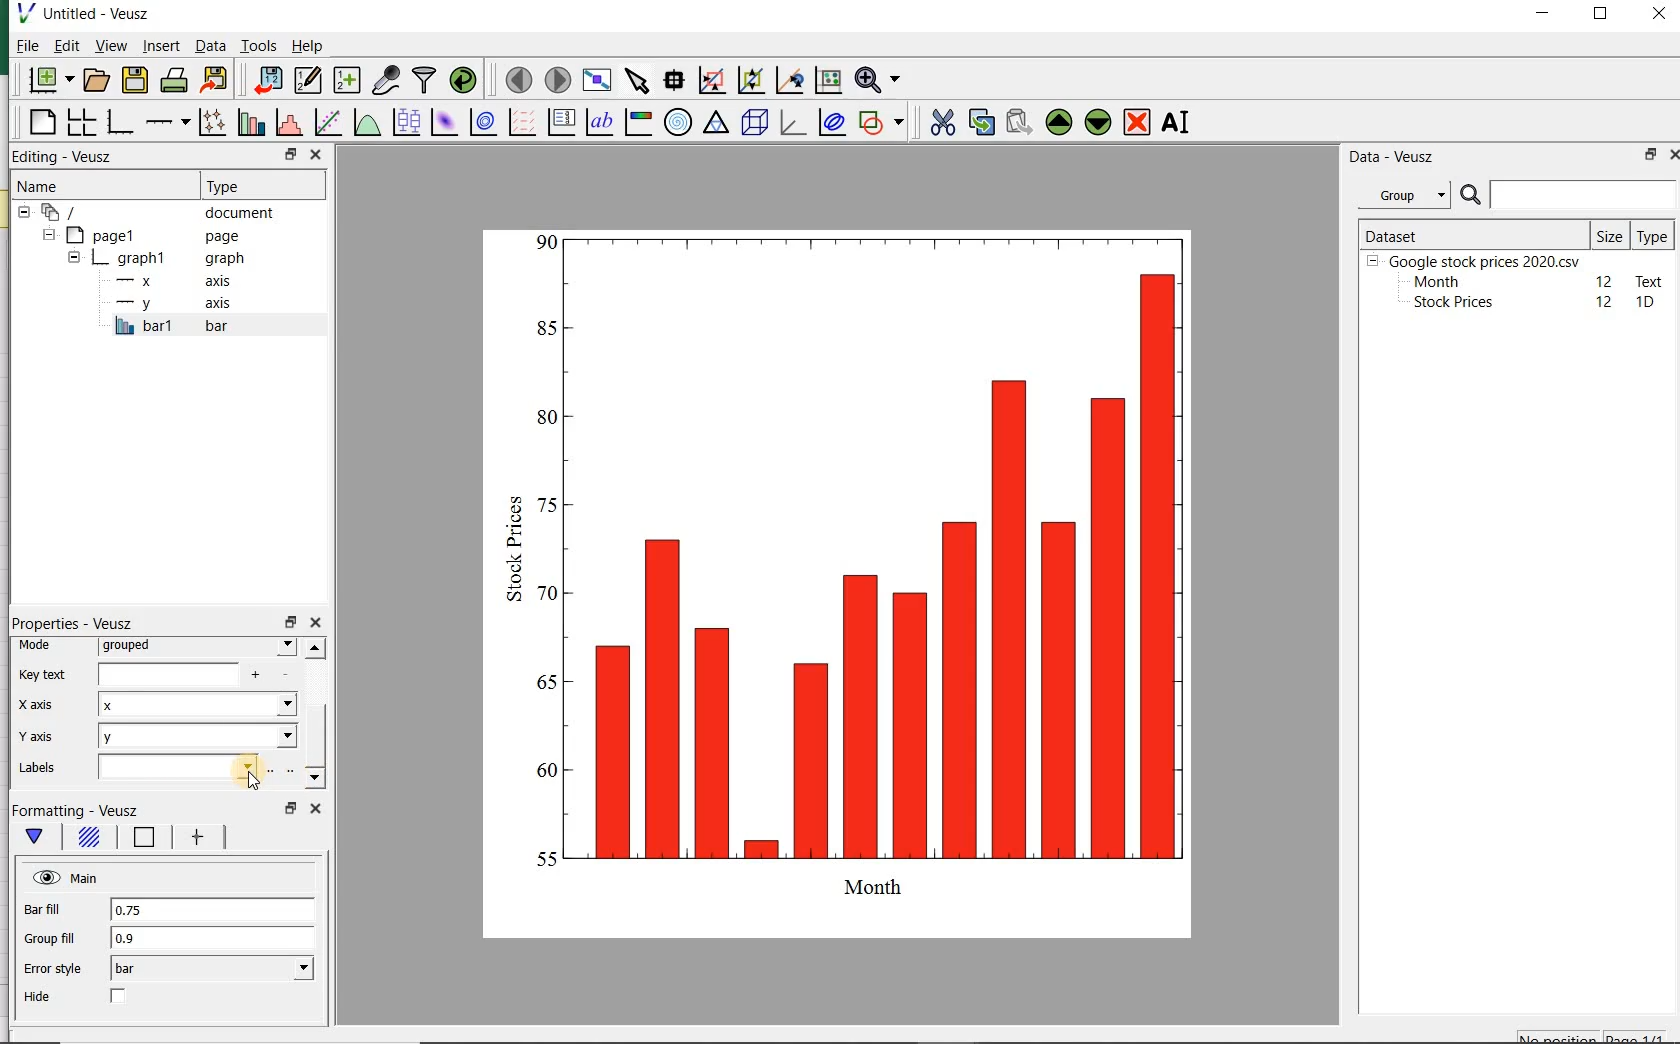 Image resolution: width=1680 pixels, height=1044 pixels. Describe the element at coordinates (196, 646) in the screenshot. I see `grouped` at that location.